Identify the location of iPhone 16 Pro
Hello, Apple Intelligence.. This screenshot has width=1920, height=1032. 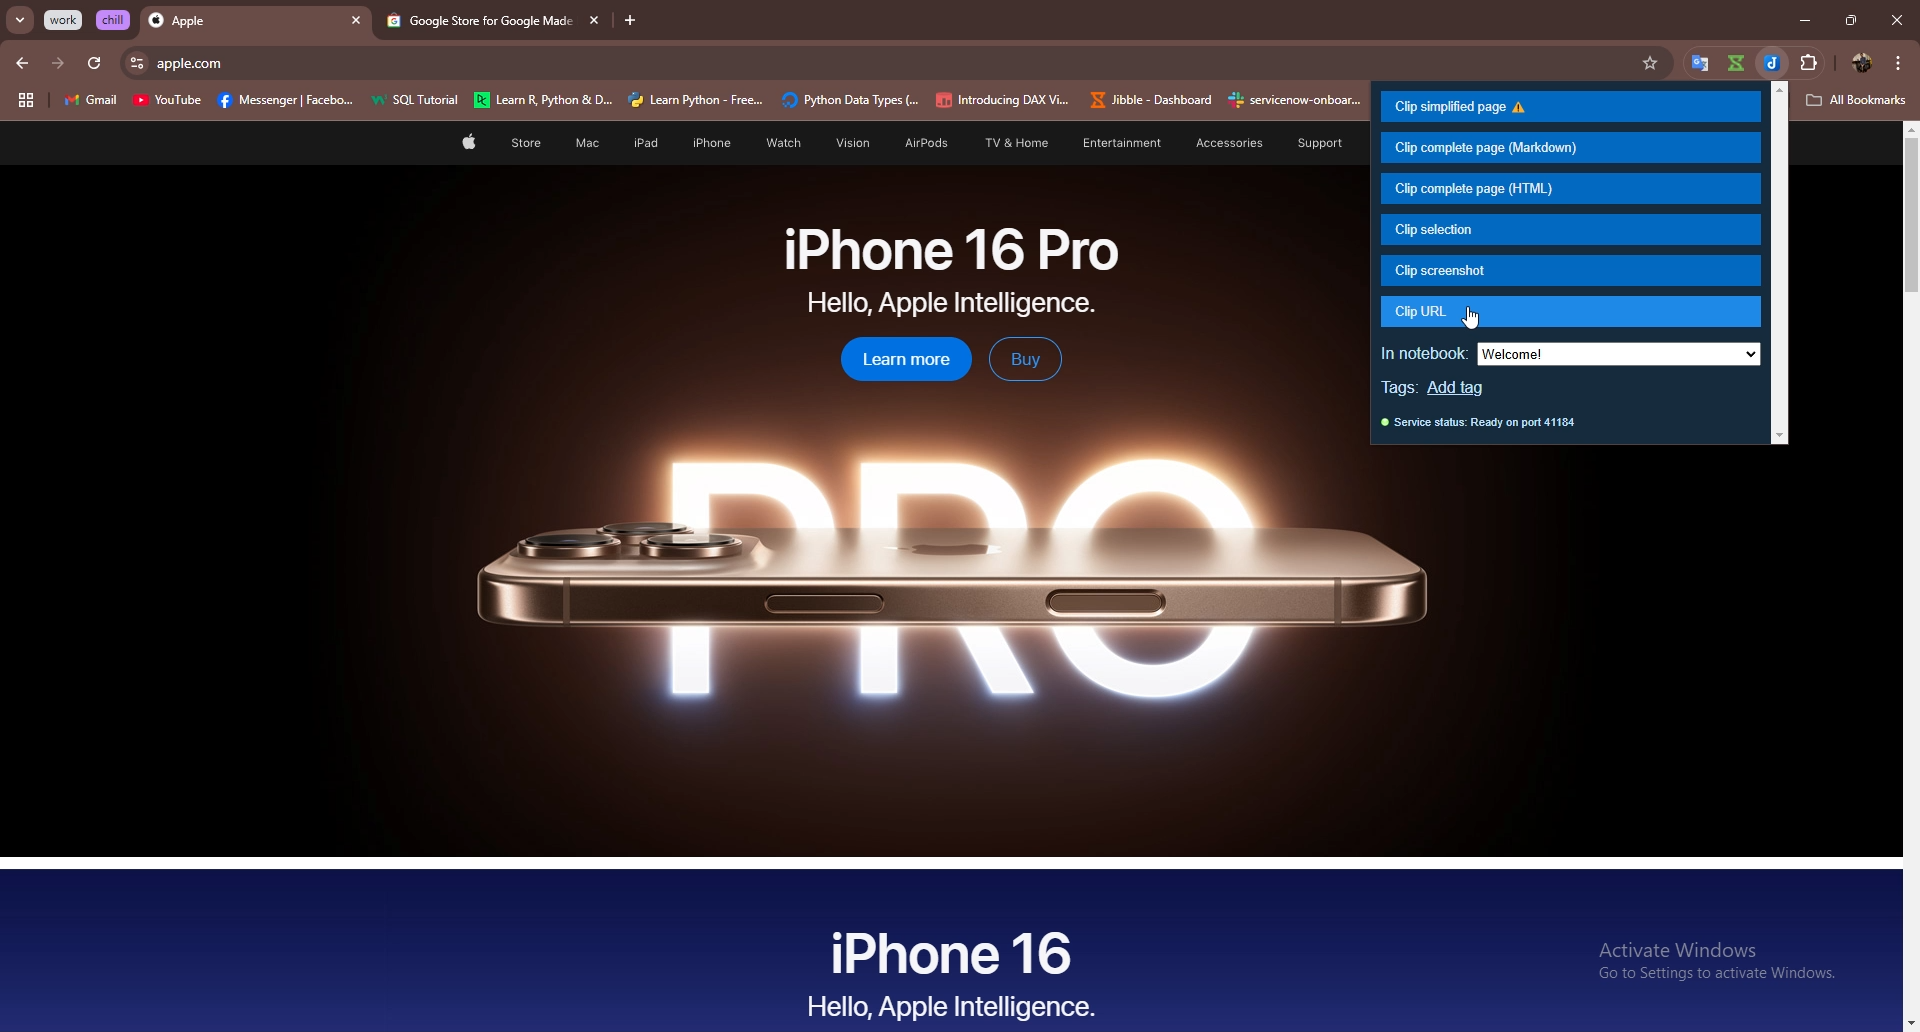
(952, 271).